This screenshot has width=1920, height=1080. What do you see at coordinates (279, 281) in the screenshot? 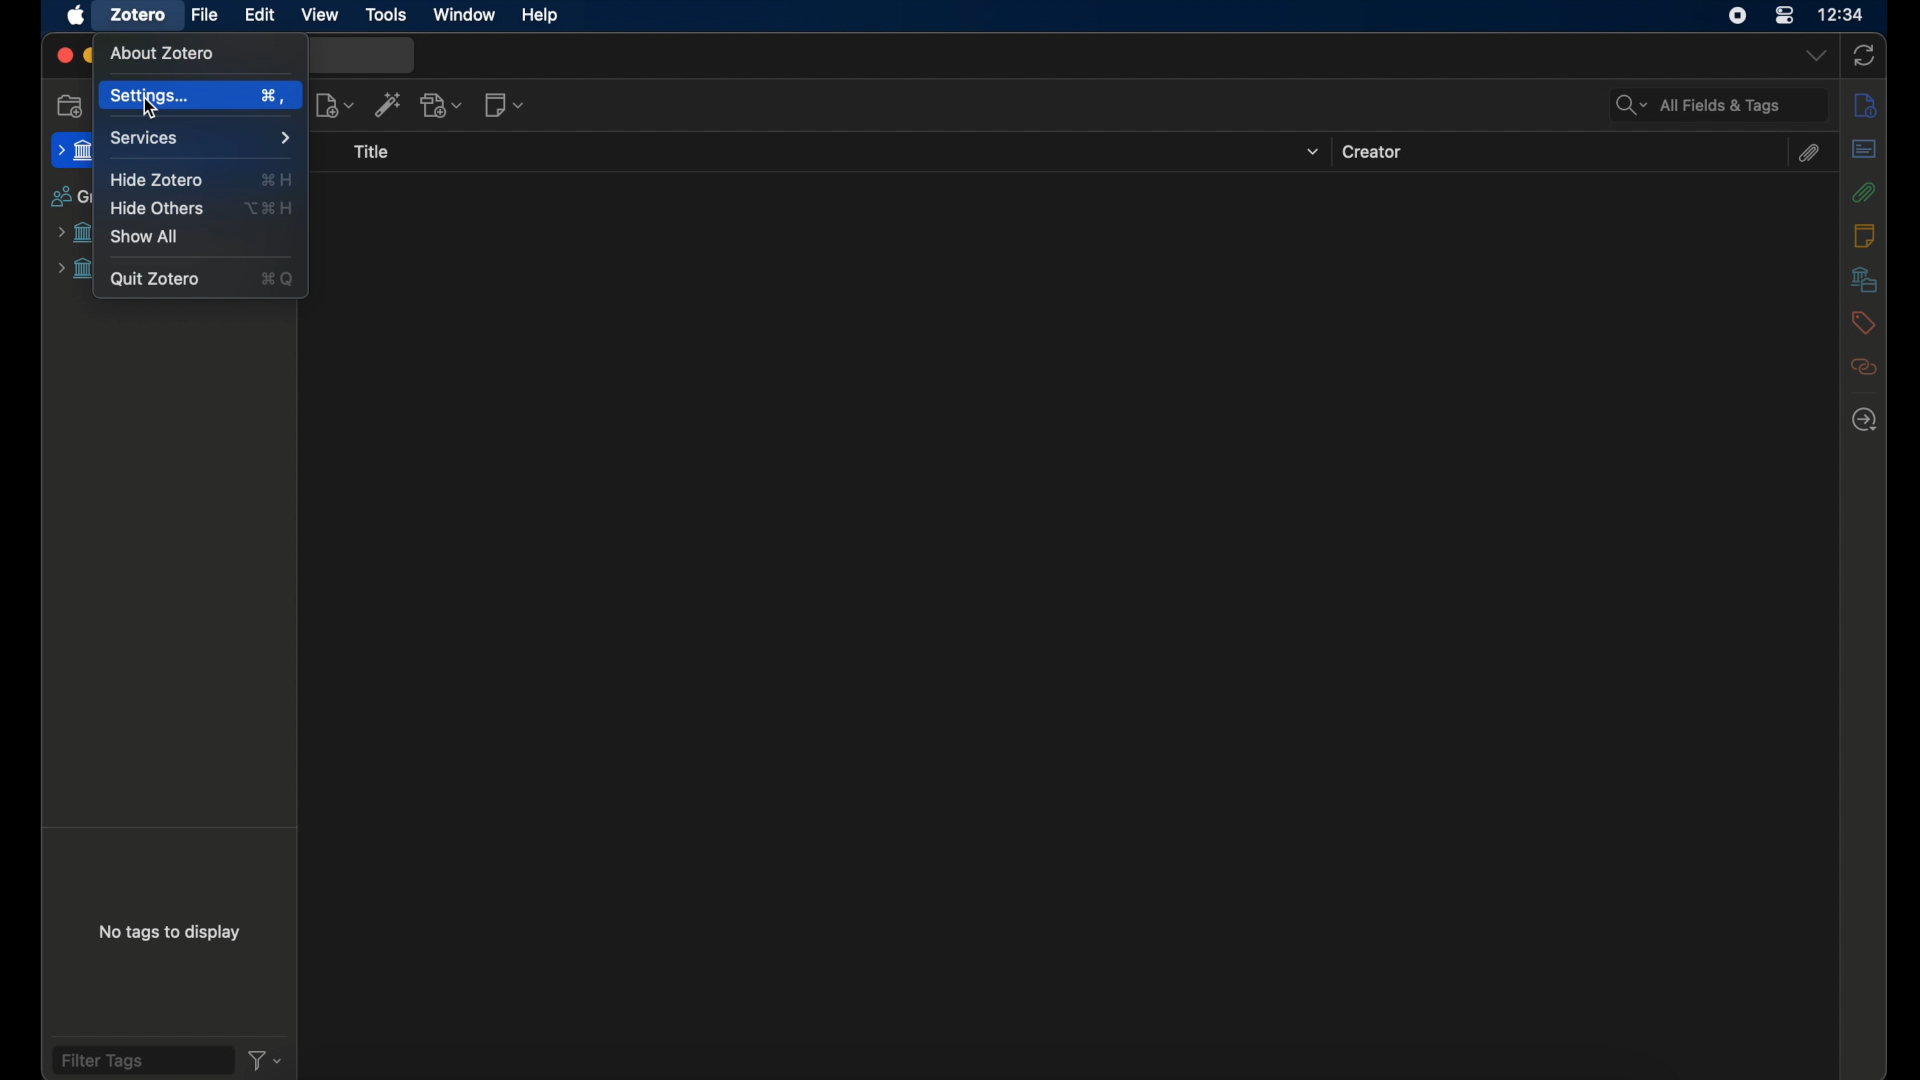
I see `quit zotero shortcut` at bounding box center [279, 281].